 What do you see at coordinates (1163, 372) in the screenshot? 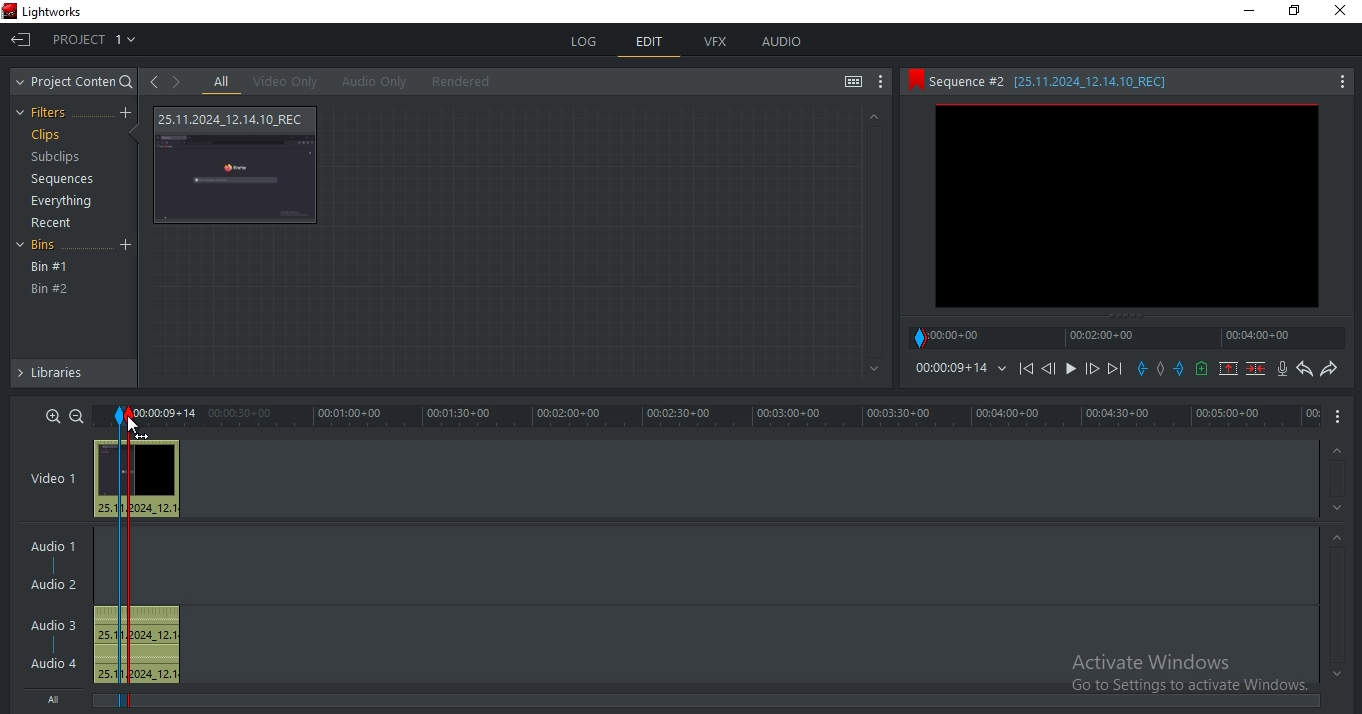
I see `add mark` at bounding box center [1163, 372].